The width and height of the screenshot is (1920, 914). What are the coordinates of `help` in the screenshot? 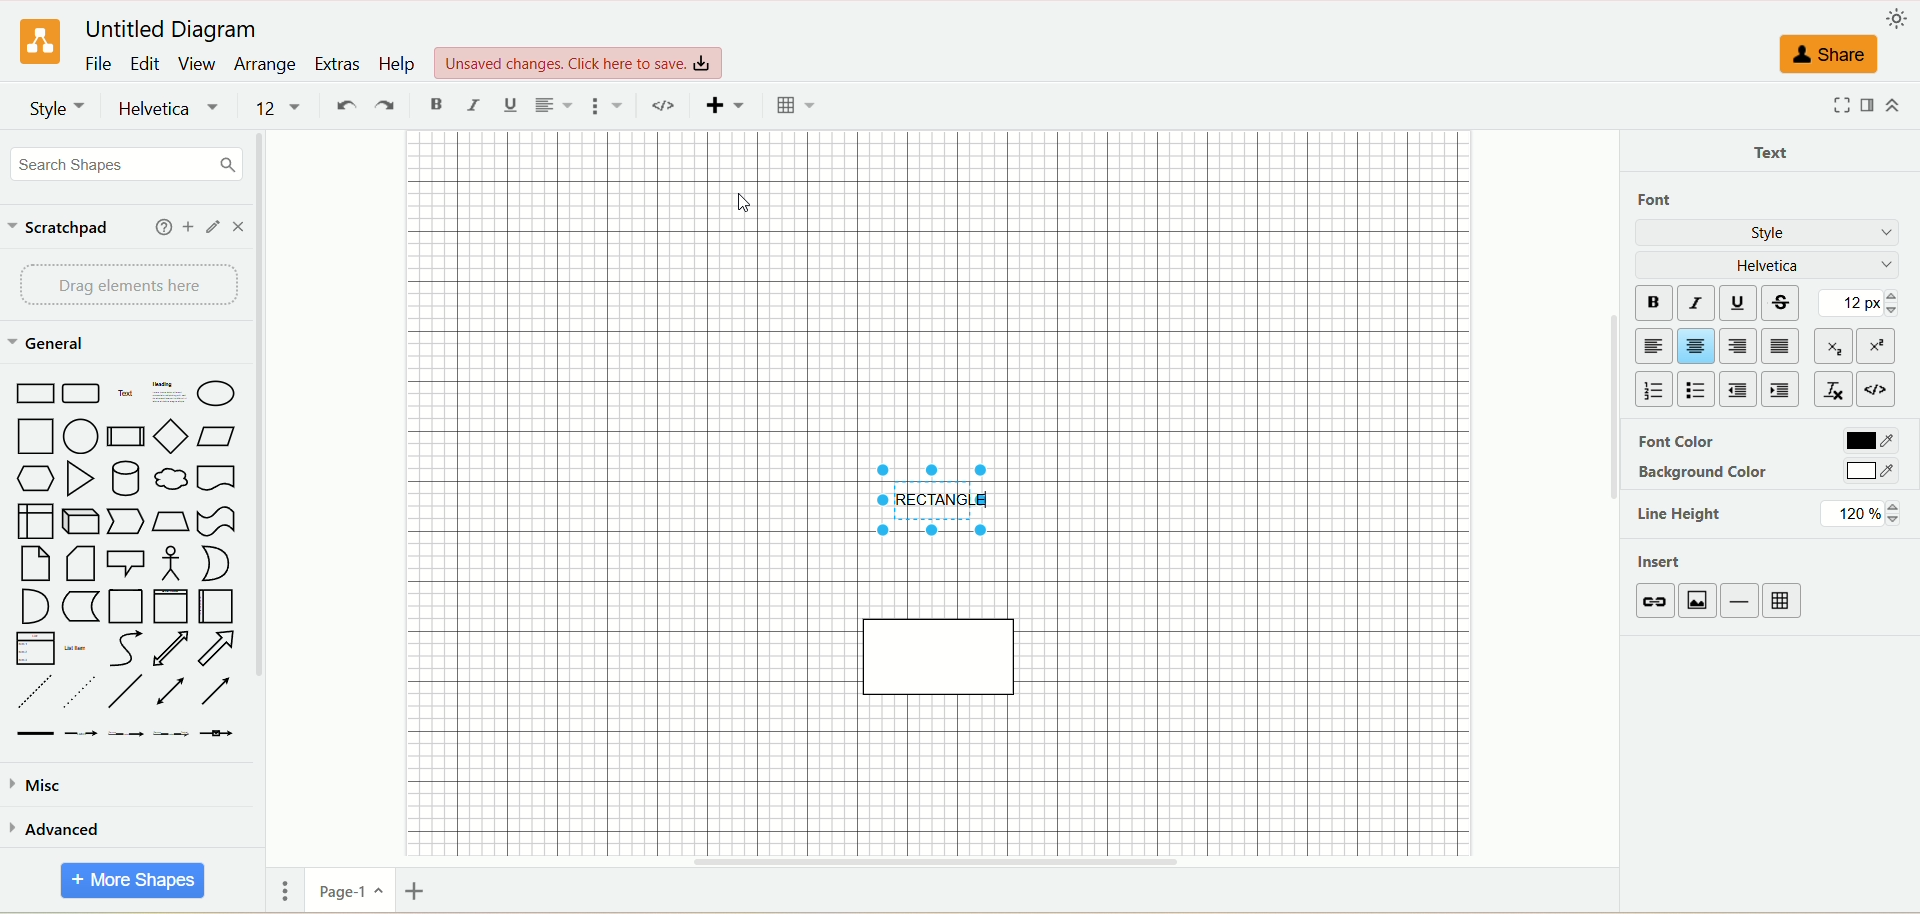 It's located at (398, 64).